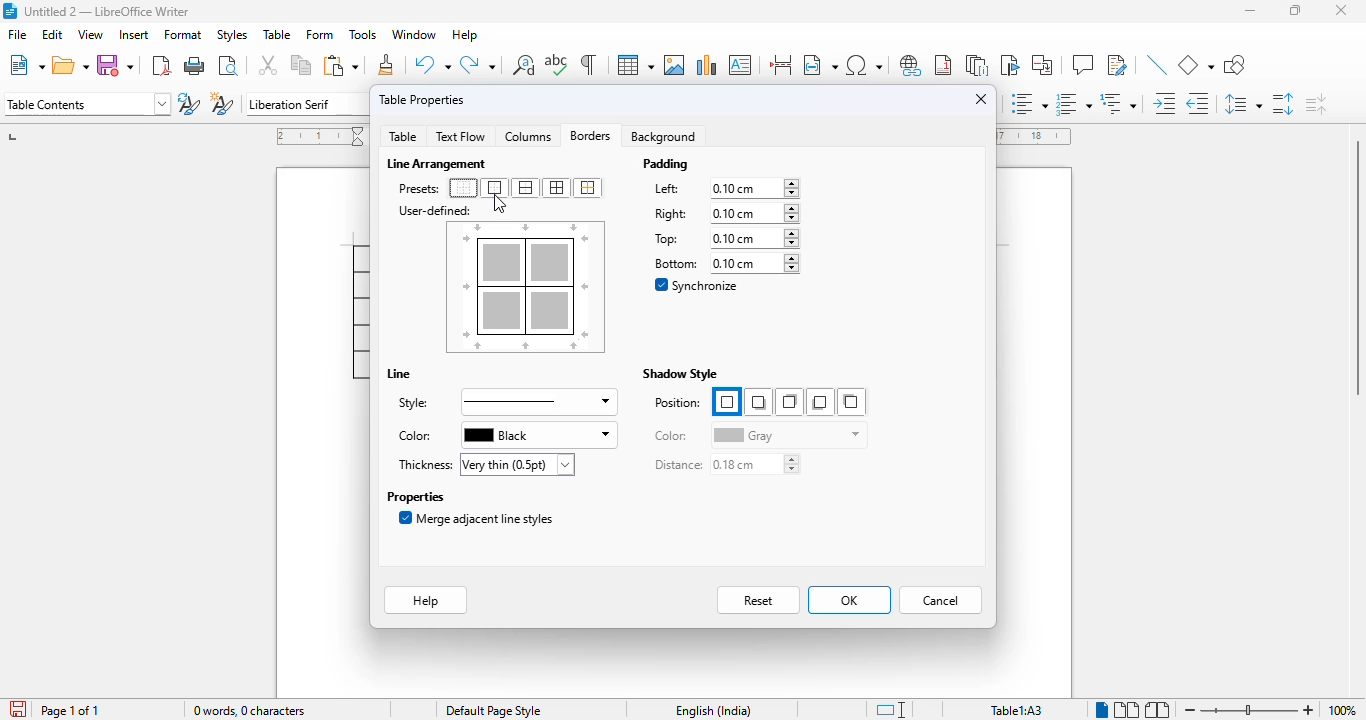  What do you see at coordinates (1166, 103) in the screenshot?
I see `increase indent` at bounding box center [1166, 103].